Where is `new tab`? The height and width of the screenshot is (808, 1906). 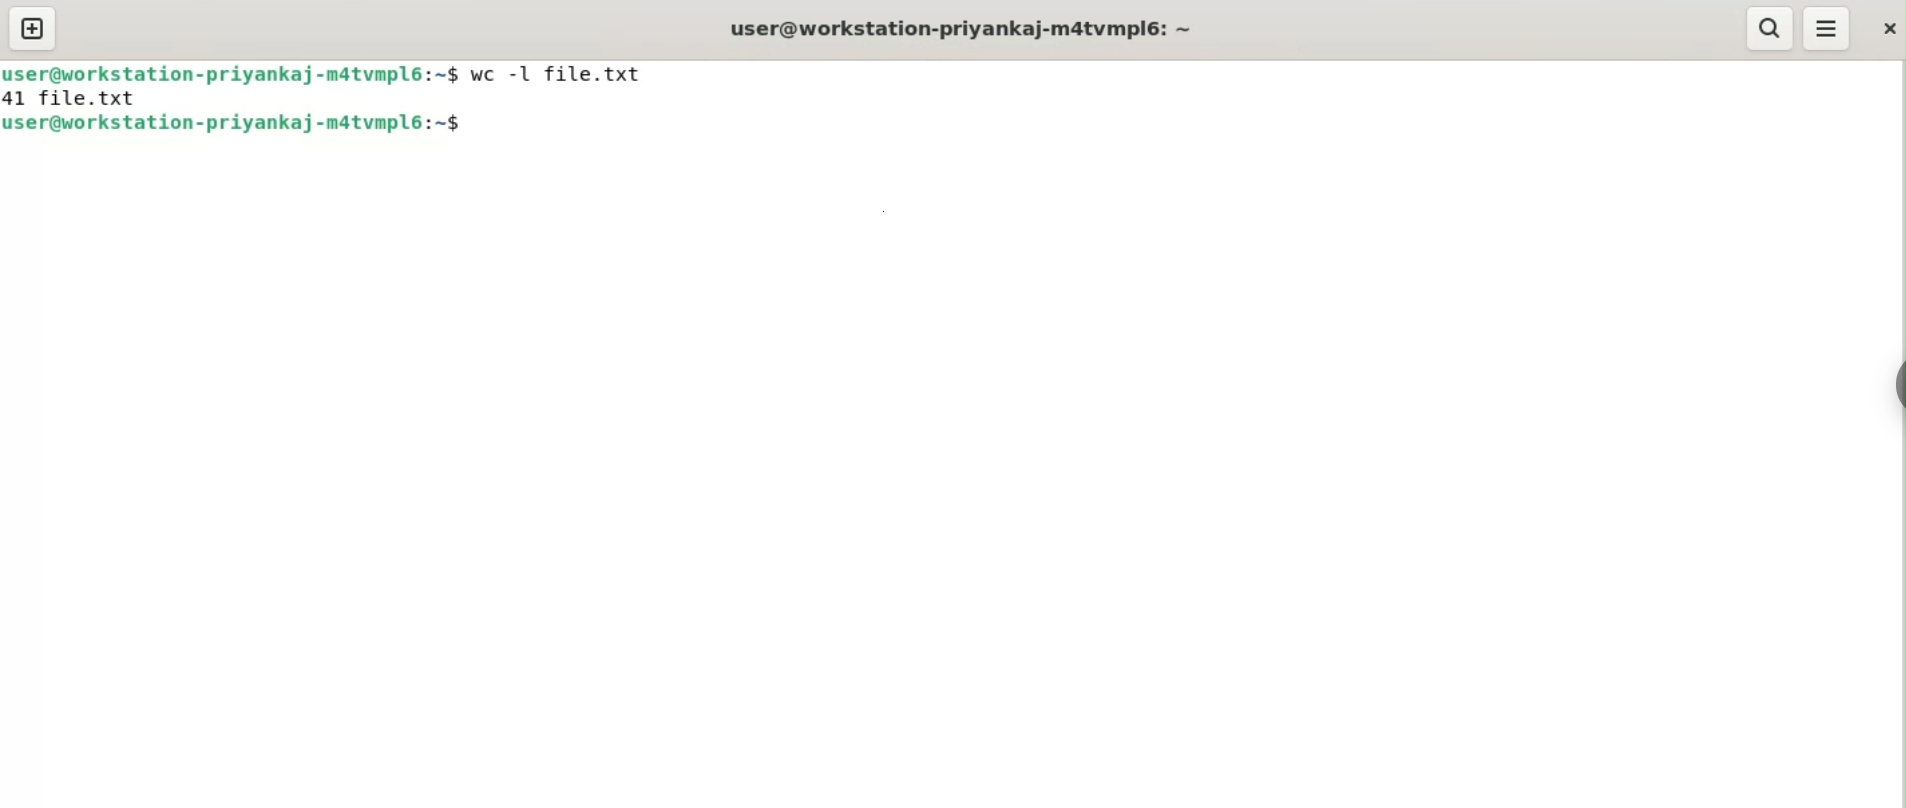 new tab is located at coordinates (33, 28).